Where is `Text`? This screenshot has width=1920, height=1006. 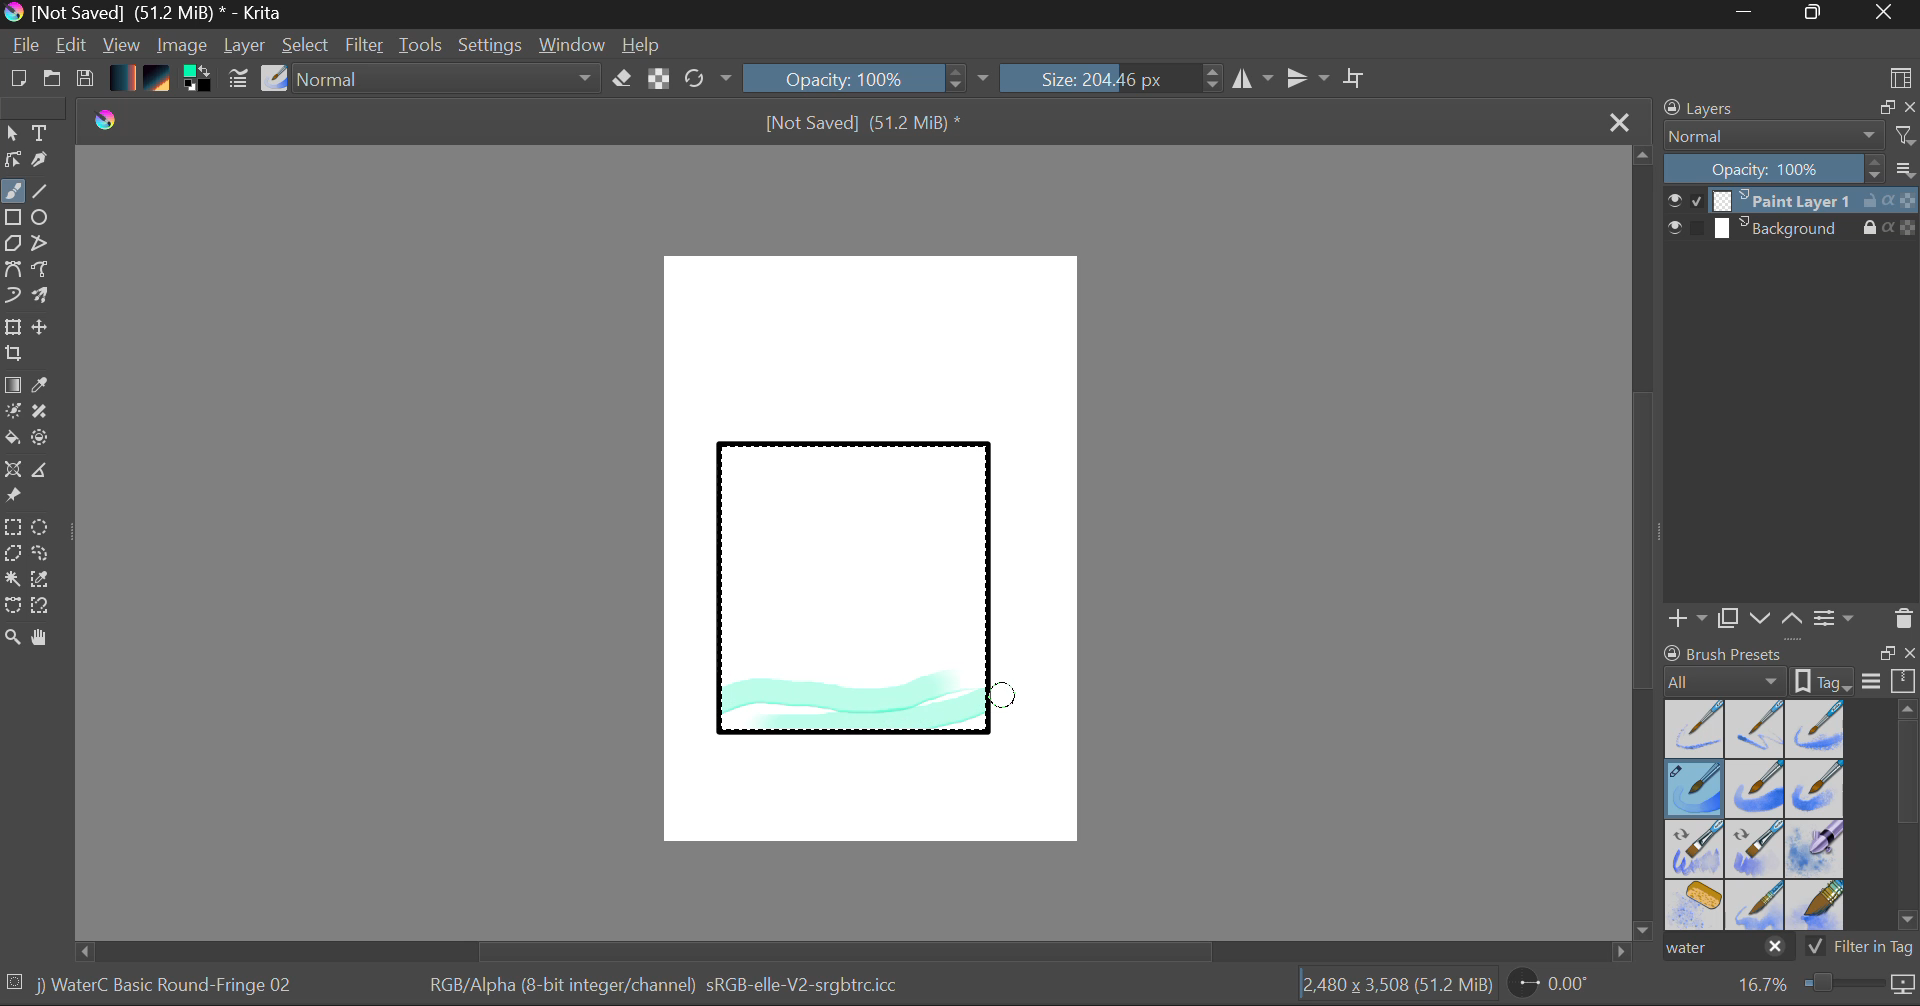 Text is located at coordinates (41, 131).